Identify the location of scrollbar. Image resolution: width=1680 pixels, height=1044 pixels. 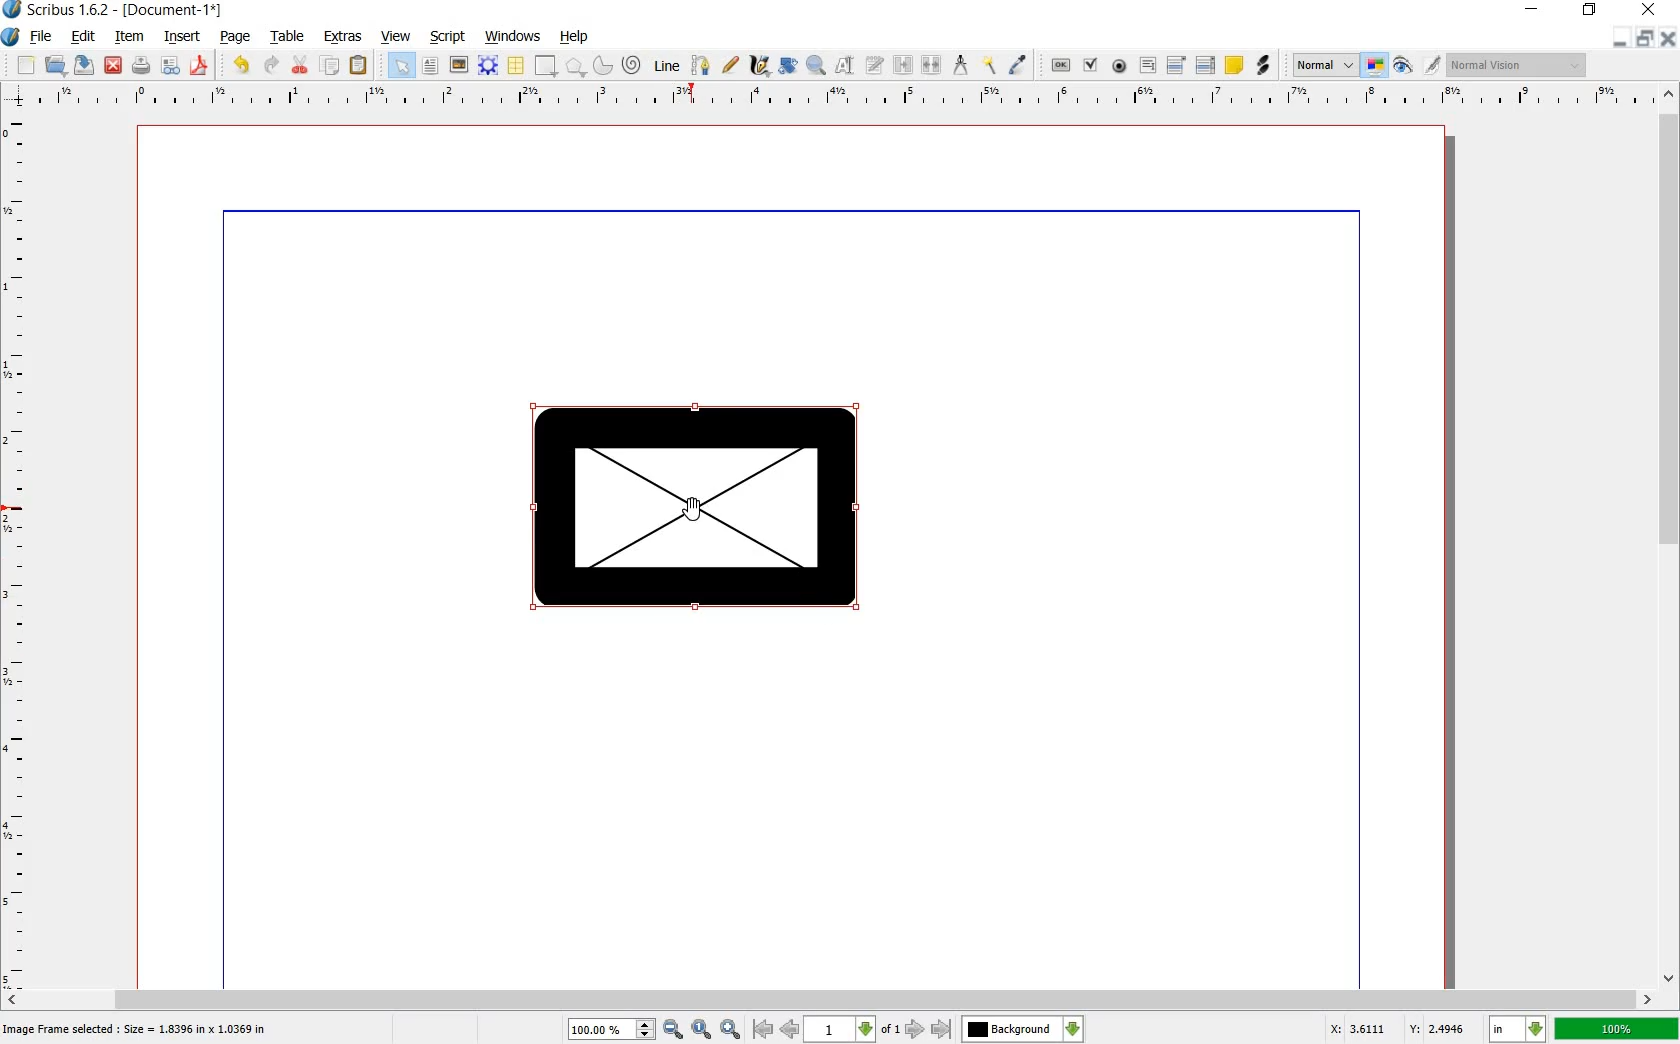
(829, 998).